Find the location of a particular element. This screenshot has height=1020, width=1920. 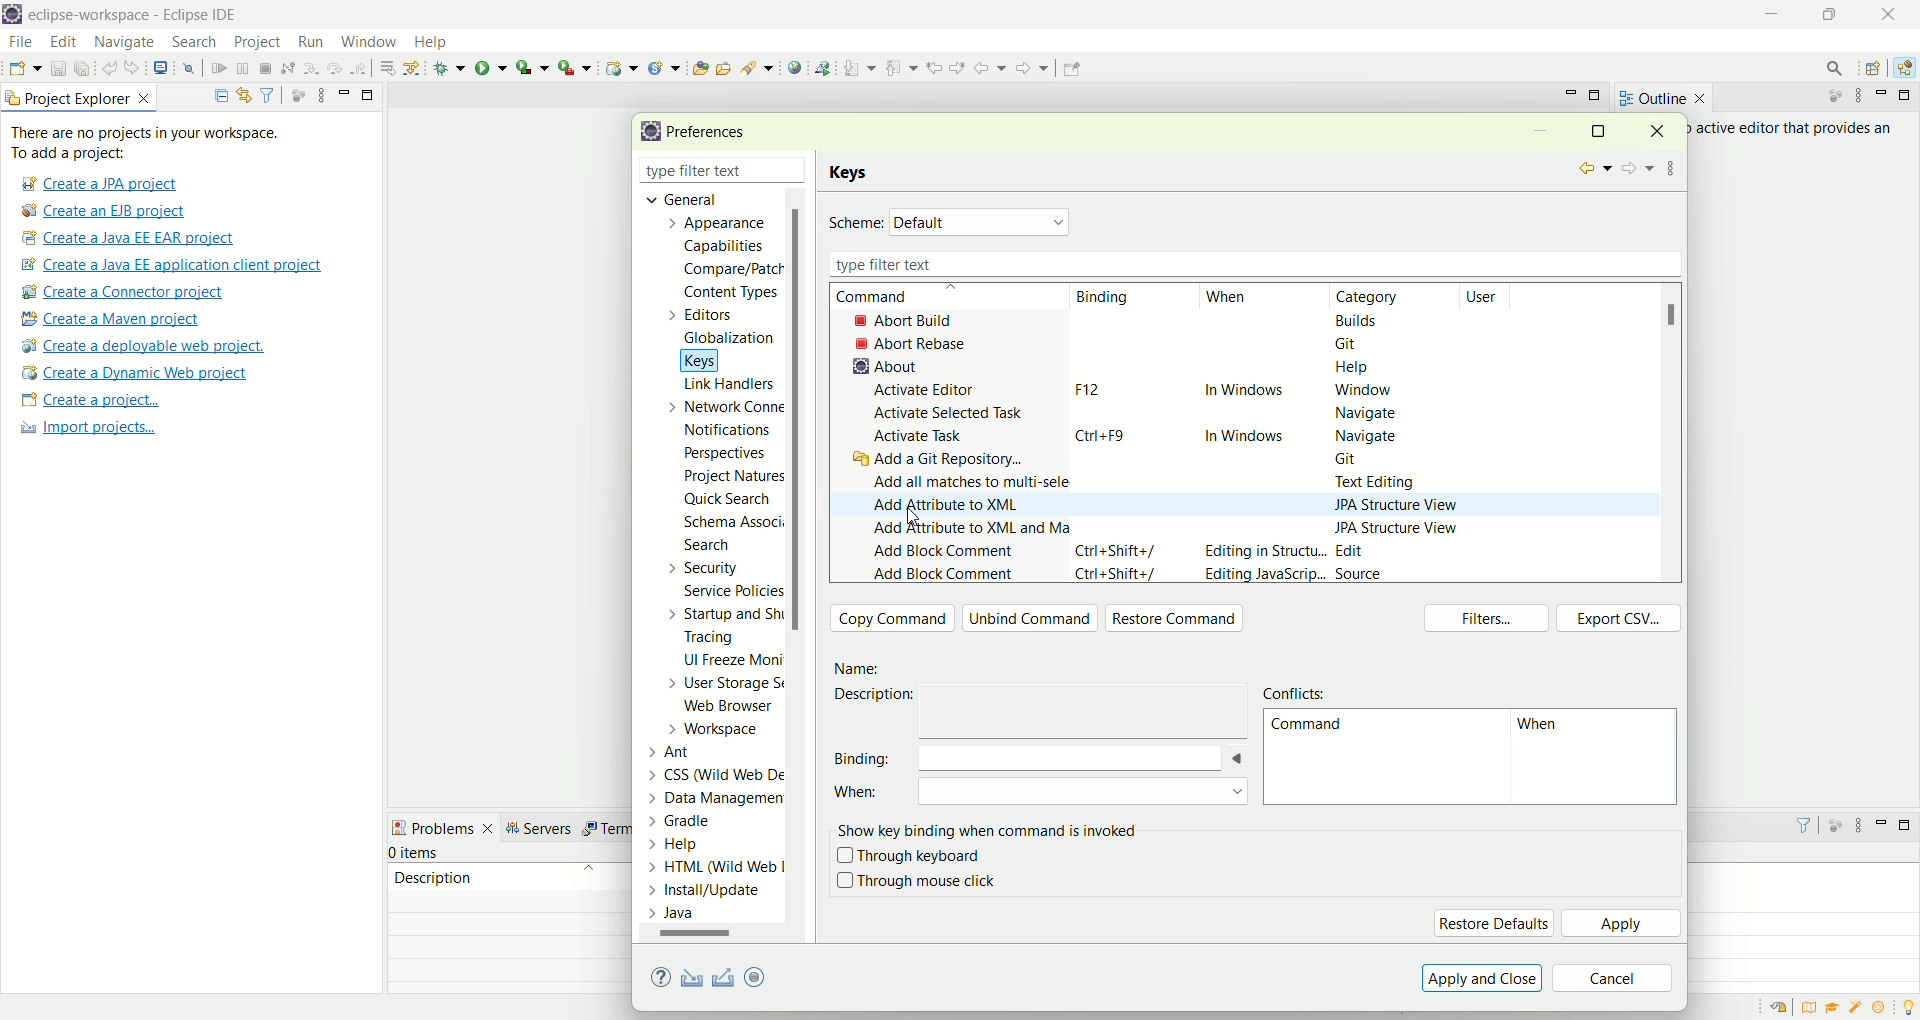

step into is located at coordinates (311, 66).